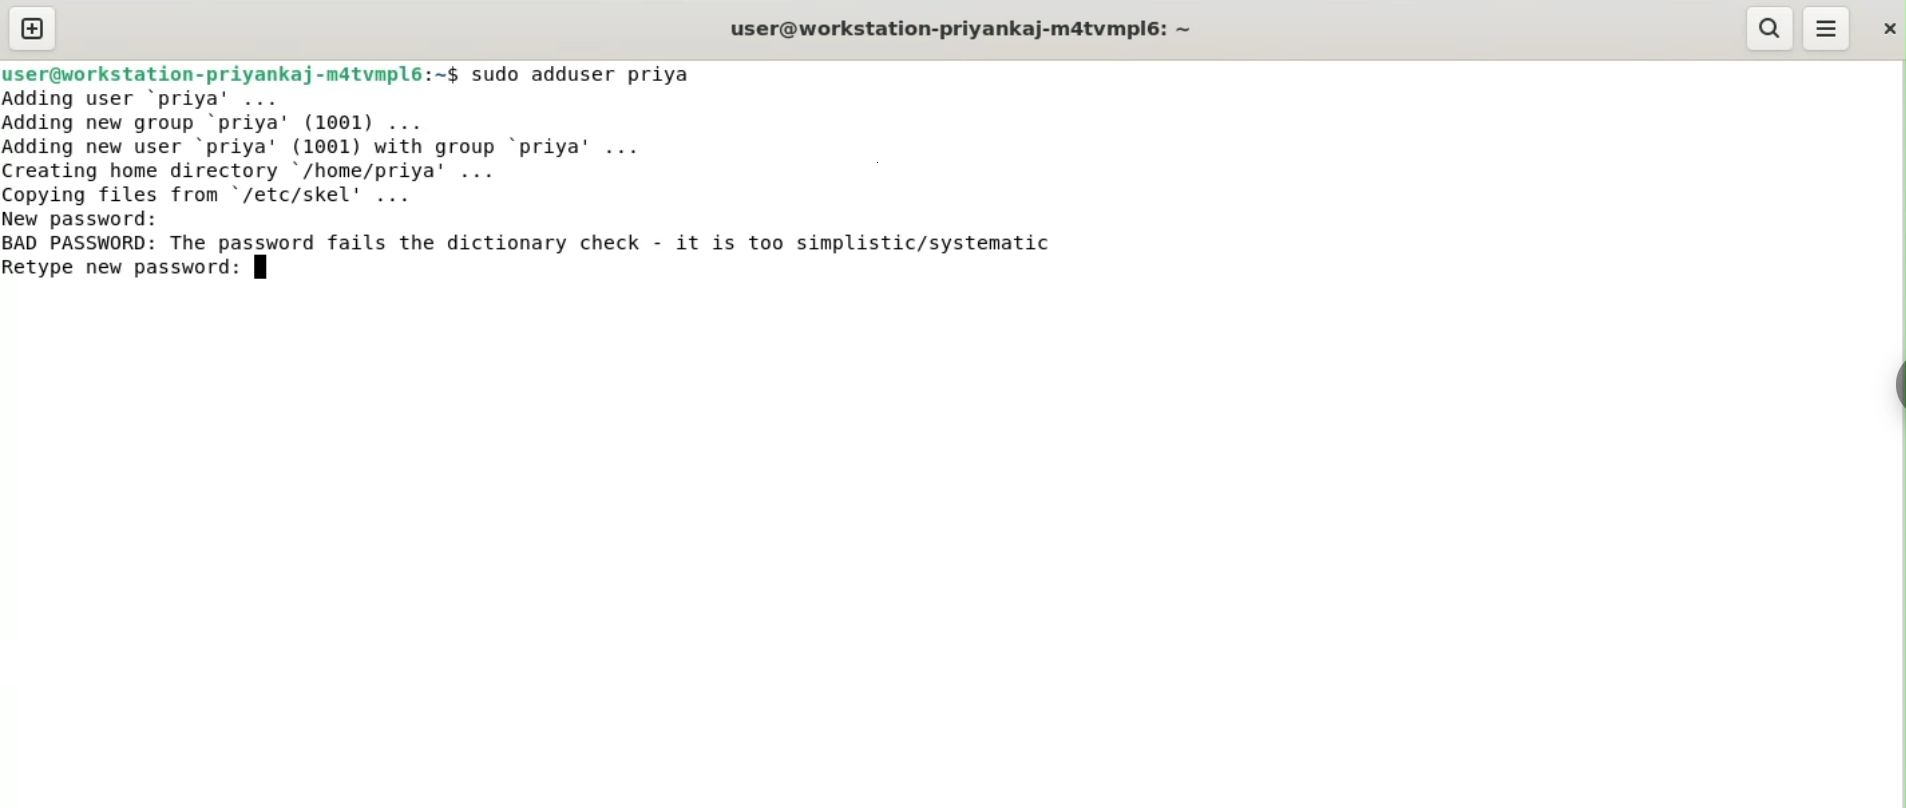  Describe the element at coordinates (957, 28) in the screenshot. I see `user@workstation-priyankaj-m4tvmpl6:~` at that location.